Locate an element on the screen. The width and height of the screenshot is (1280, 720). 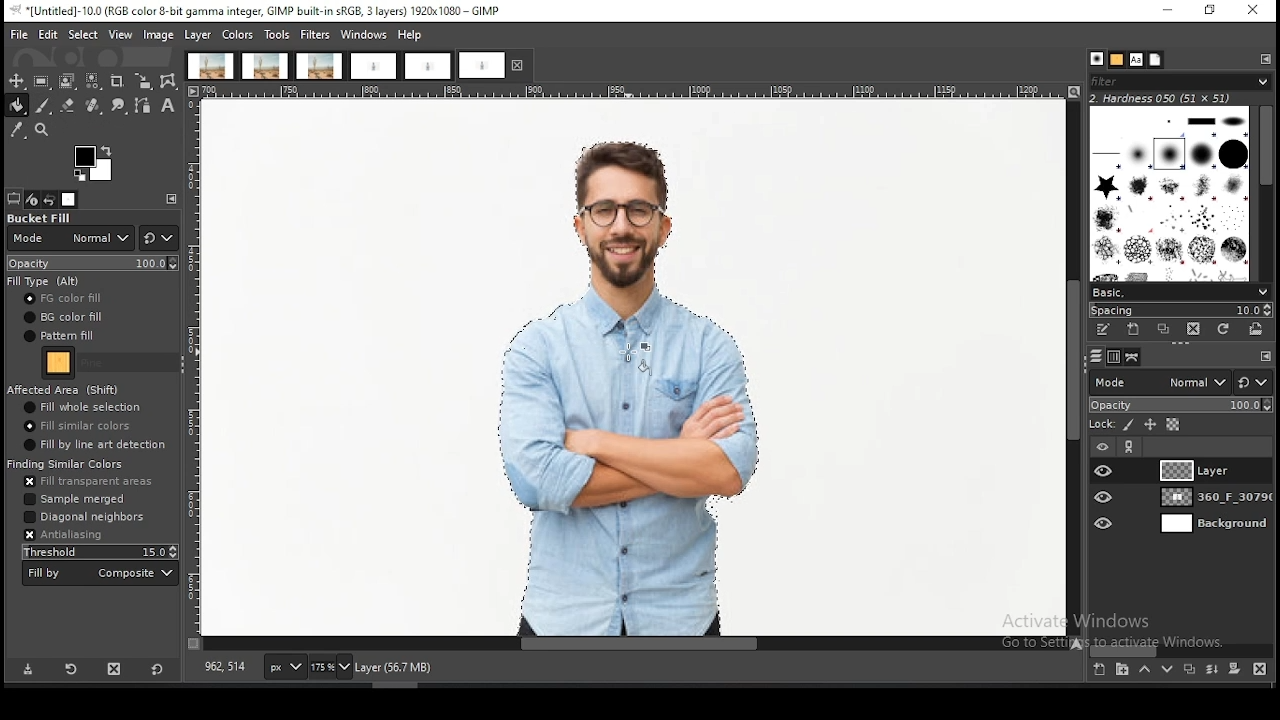
fill by is located at coordinates (102, 573).